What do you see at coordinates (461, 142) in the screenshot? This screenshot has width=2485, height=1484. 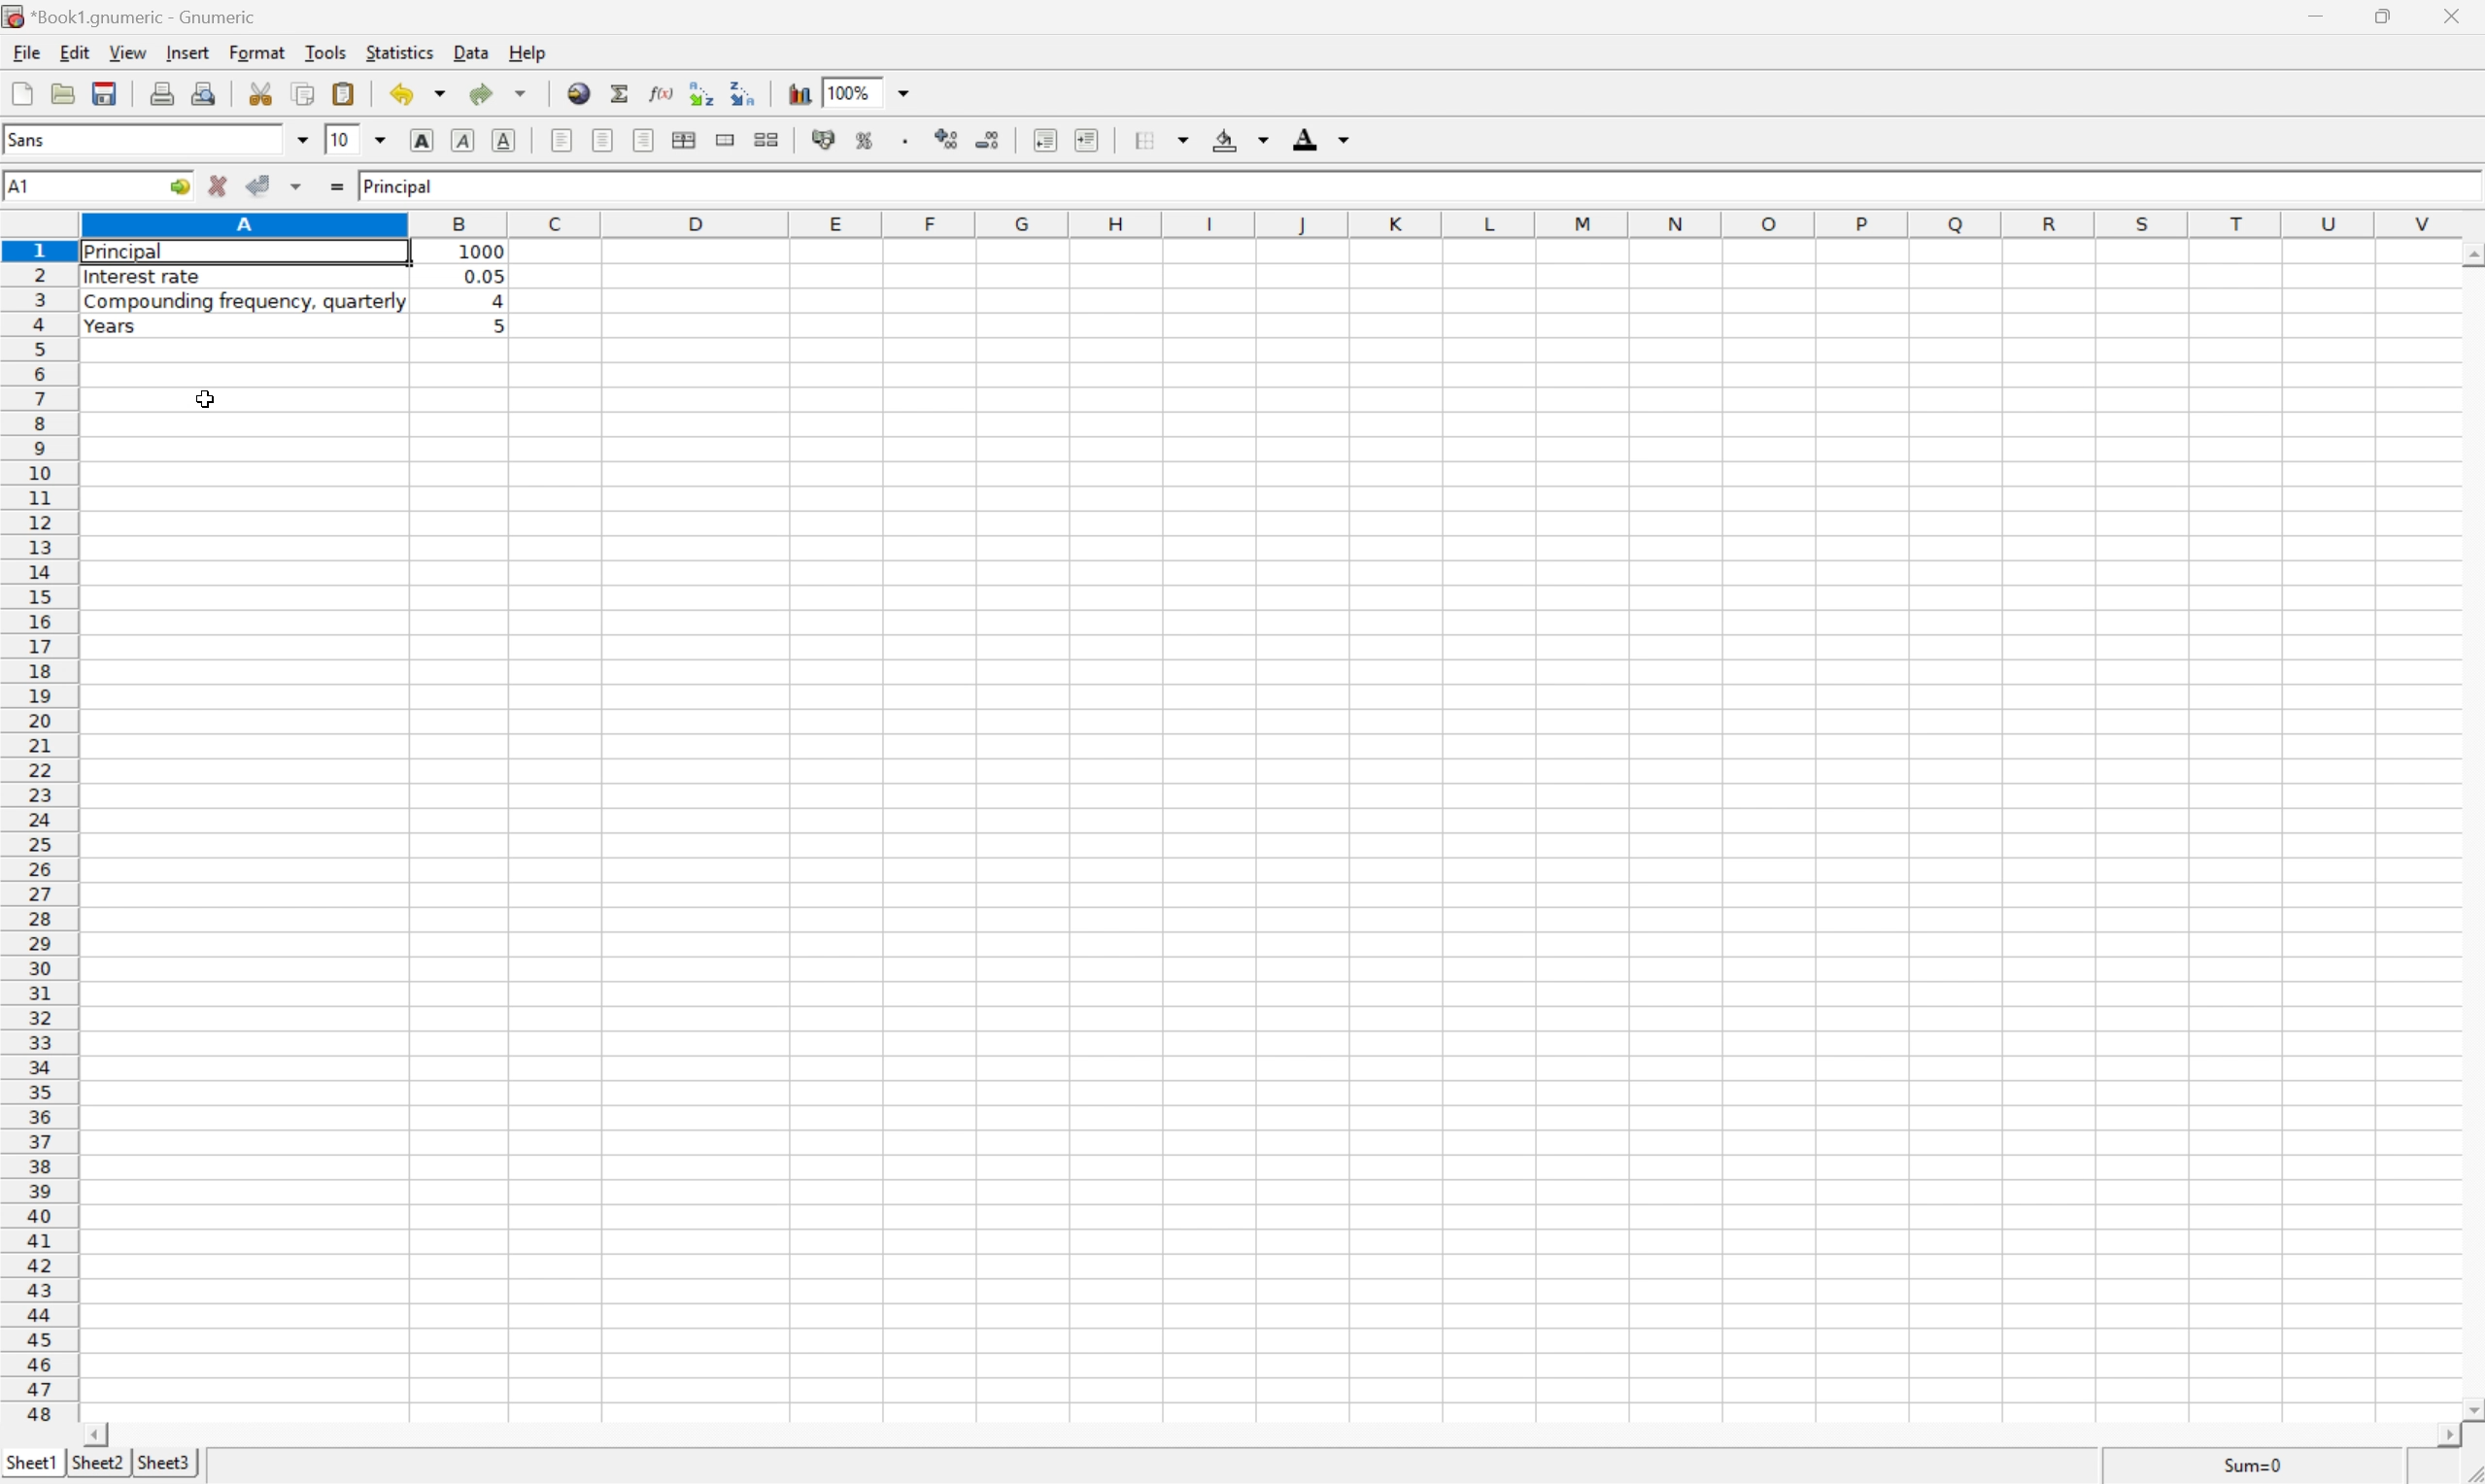 I see `italic` at bounding box center [461, 142].